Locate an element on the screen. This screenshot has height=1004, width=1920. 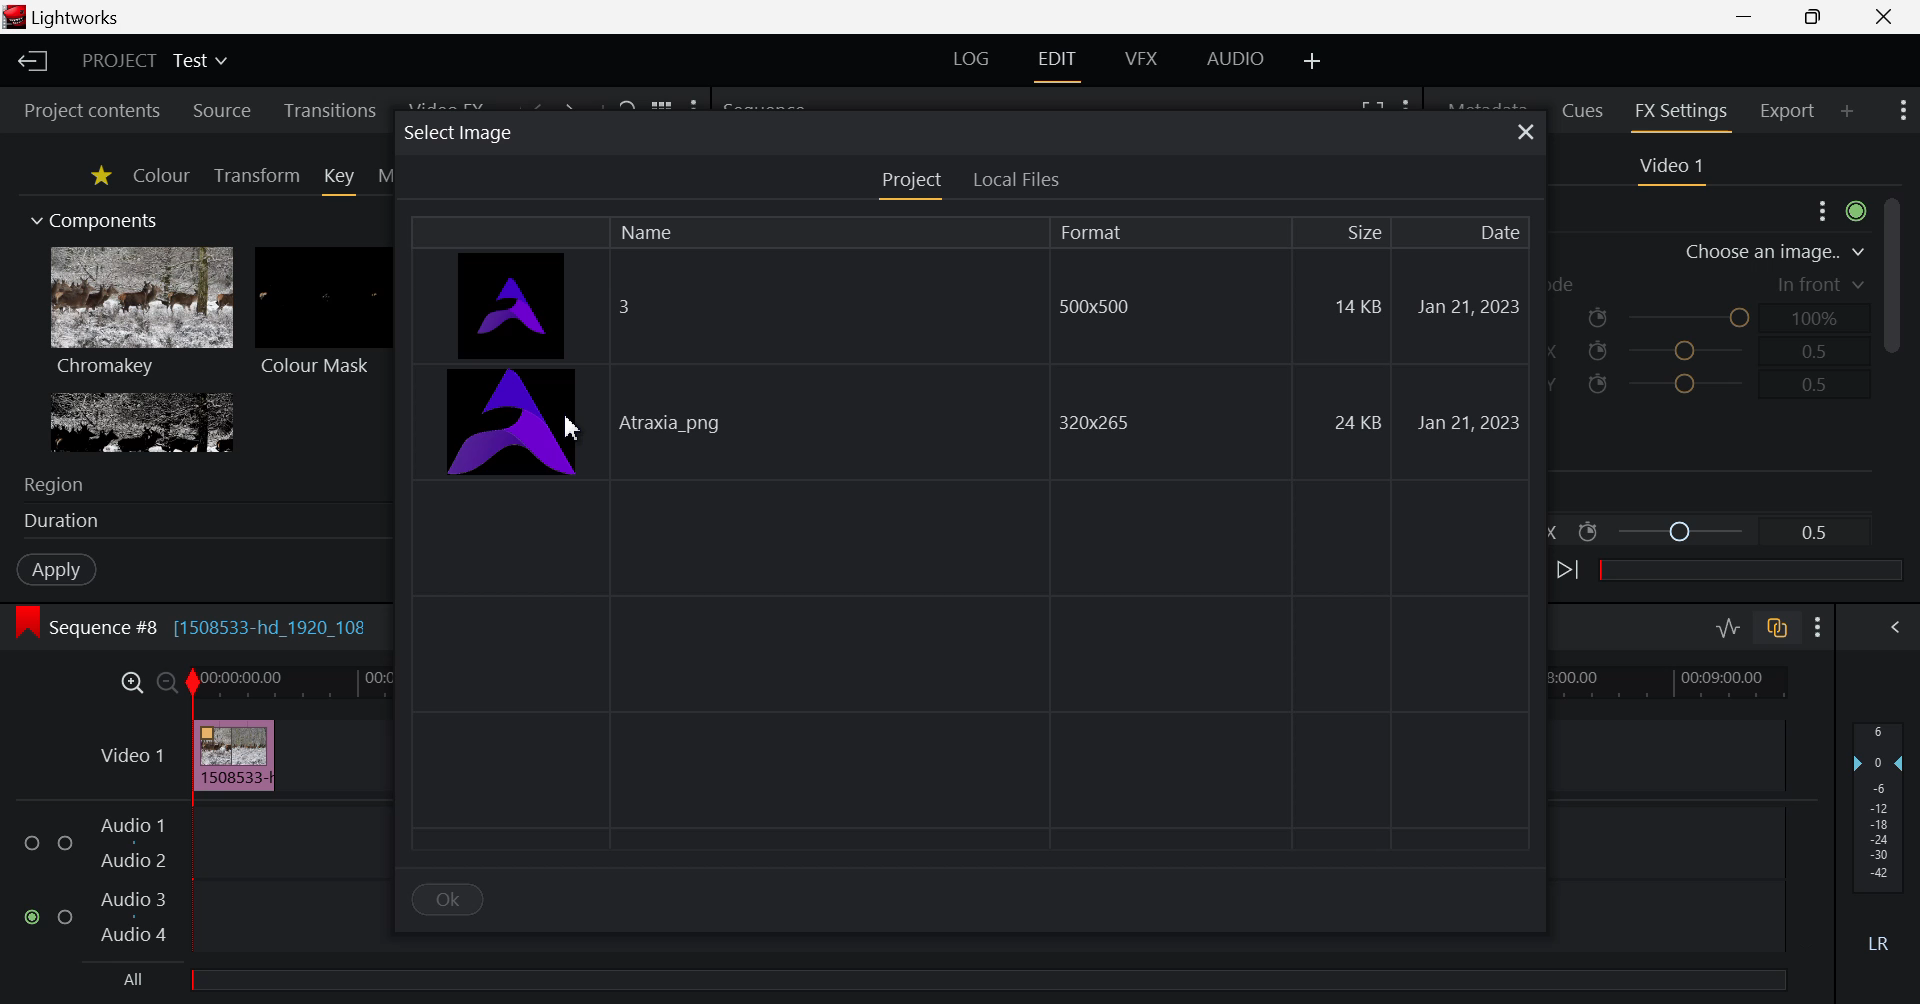
Show Settings is located at coordinates (1902, 110).